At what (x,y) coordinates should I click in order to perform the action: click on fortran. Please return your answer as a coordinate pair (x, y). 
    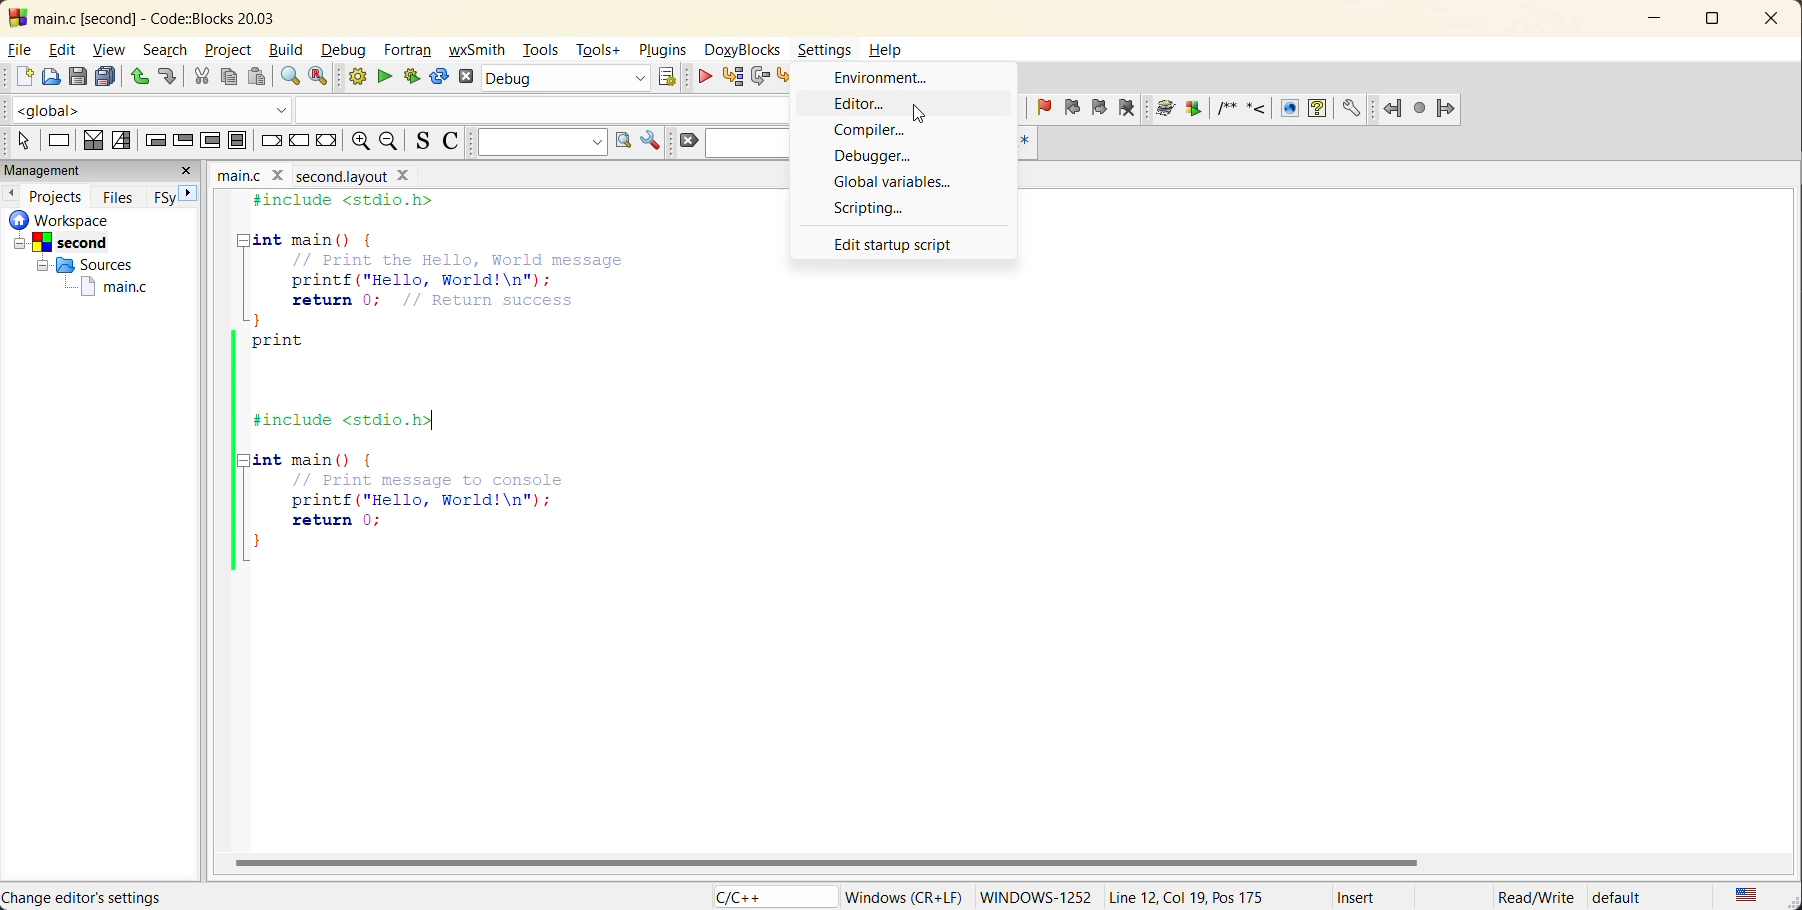
    Looking at the image, I should click on (411, 51).